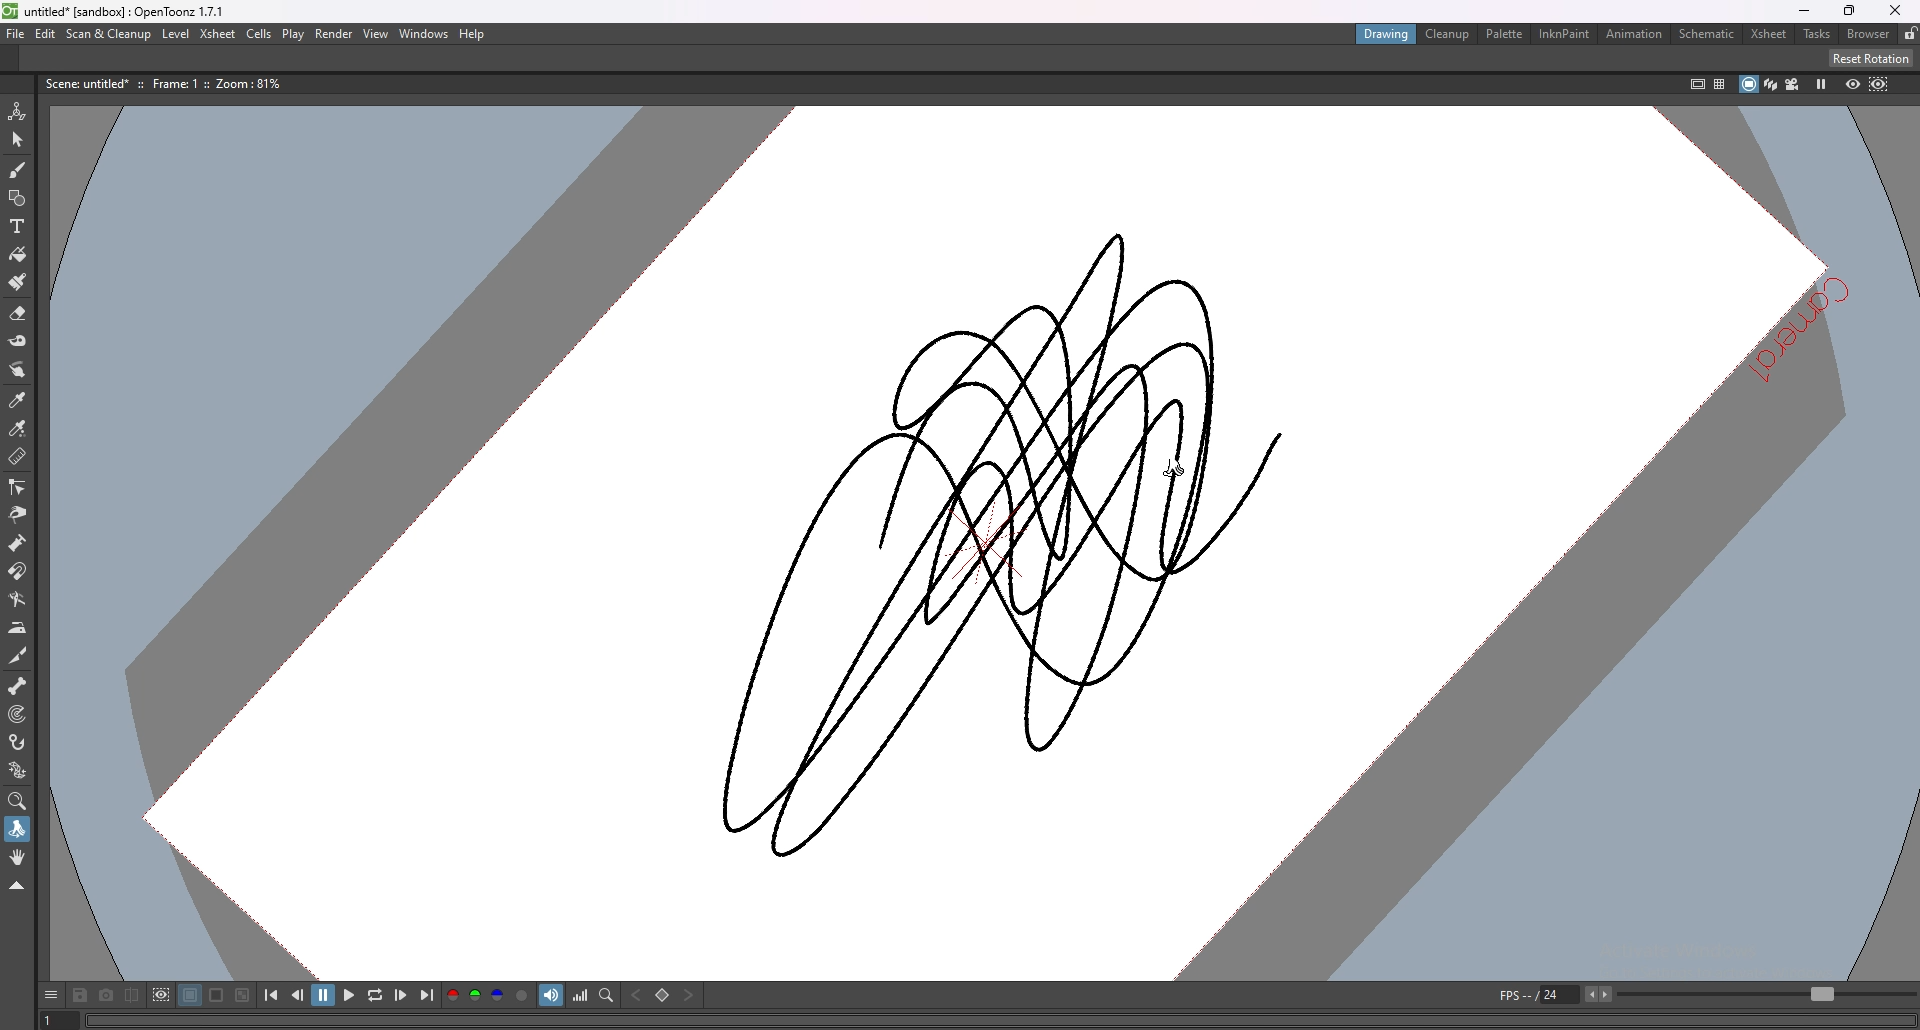 The height and width of the screenshot is (1030, 1920). What do you see at coordinates (19, 341) in the screenshot?
I see `tape` at bounding box center [19, 341].